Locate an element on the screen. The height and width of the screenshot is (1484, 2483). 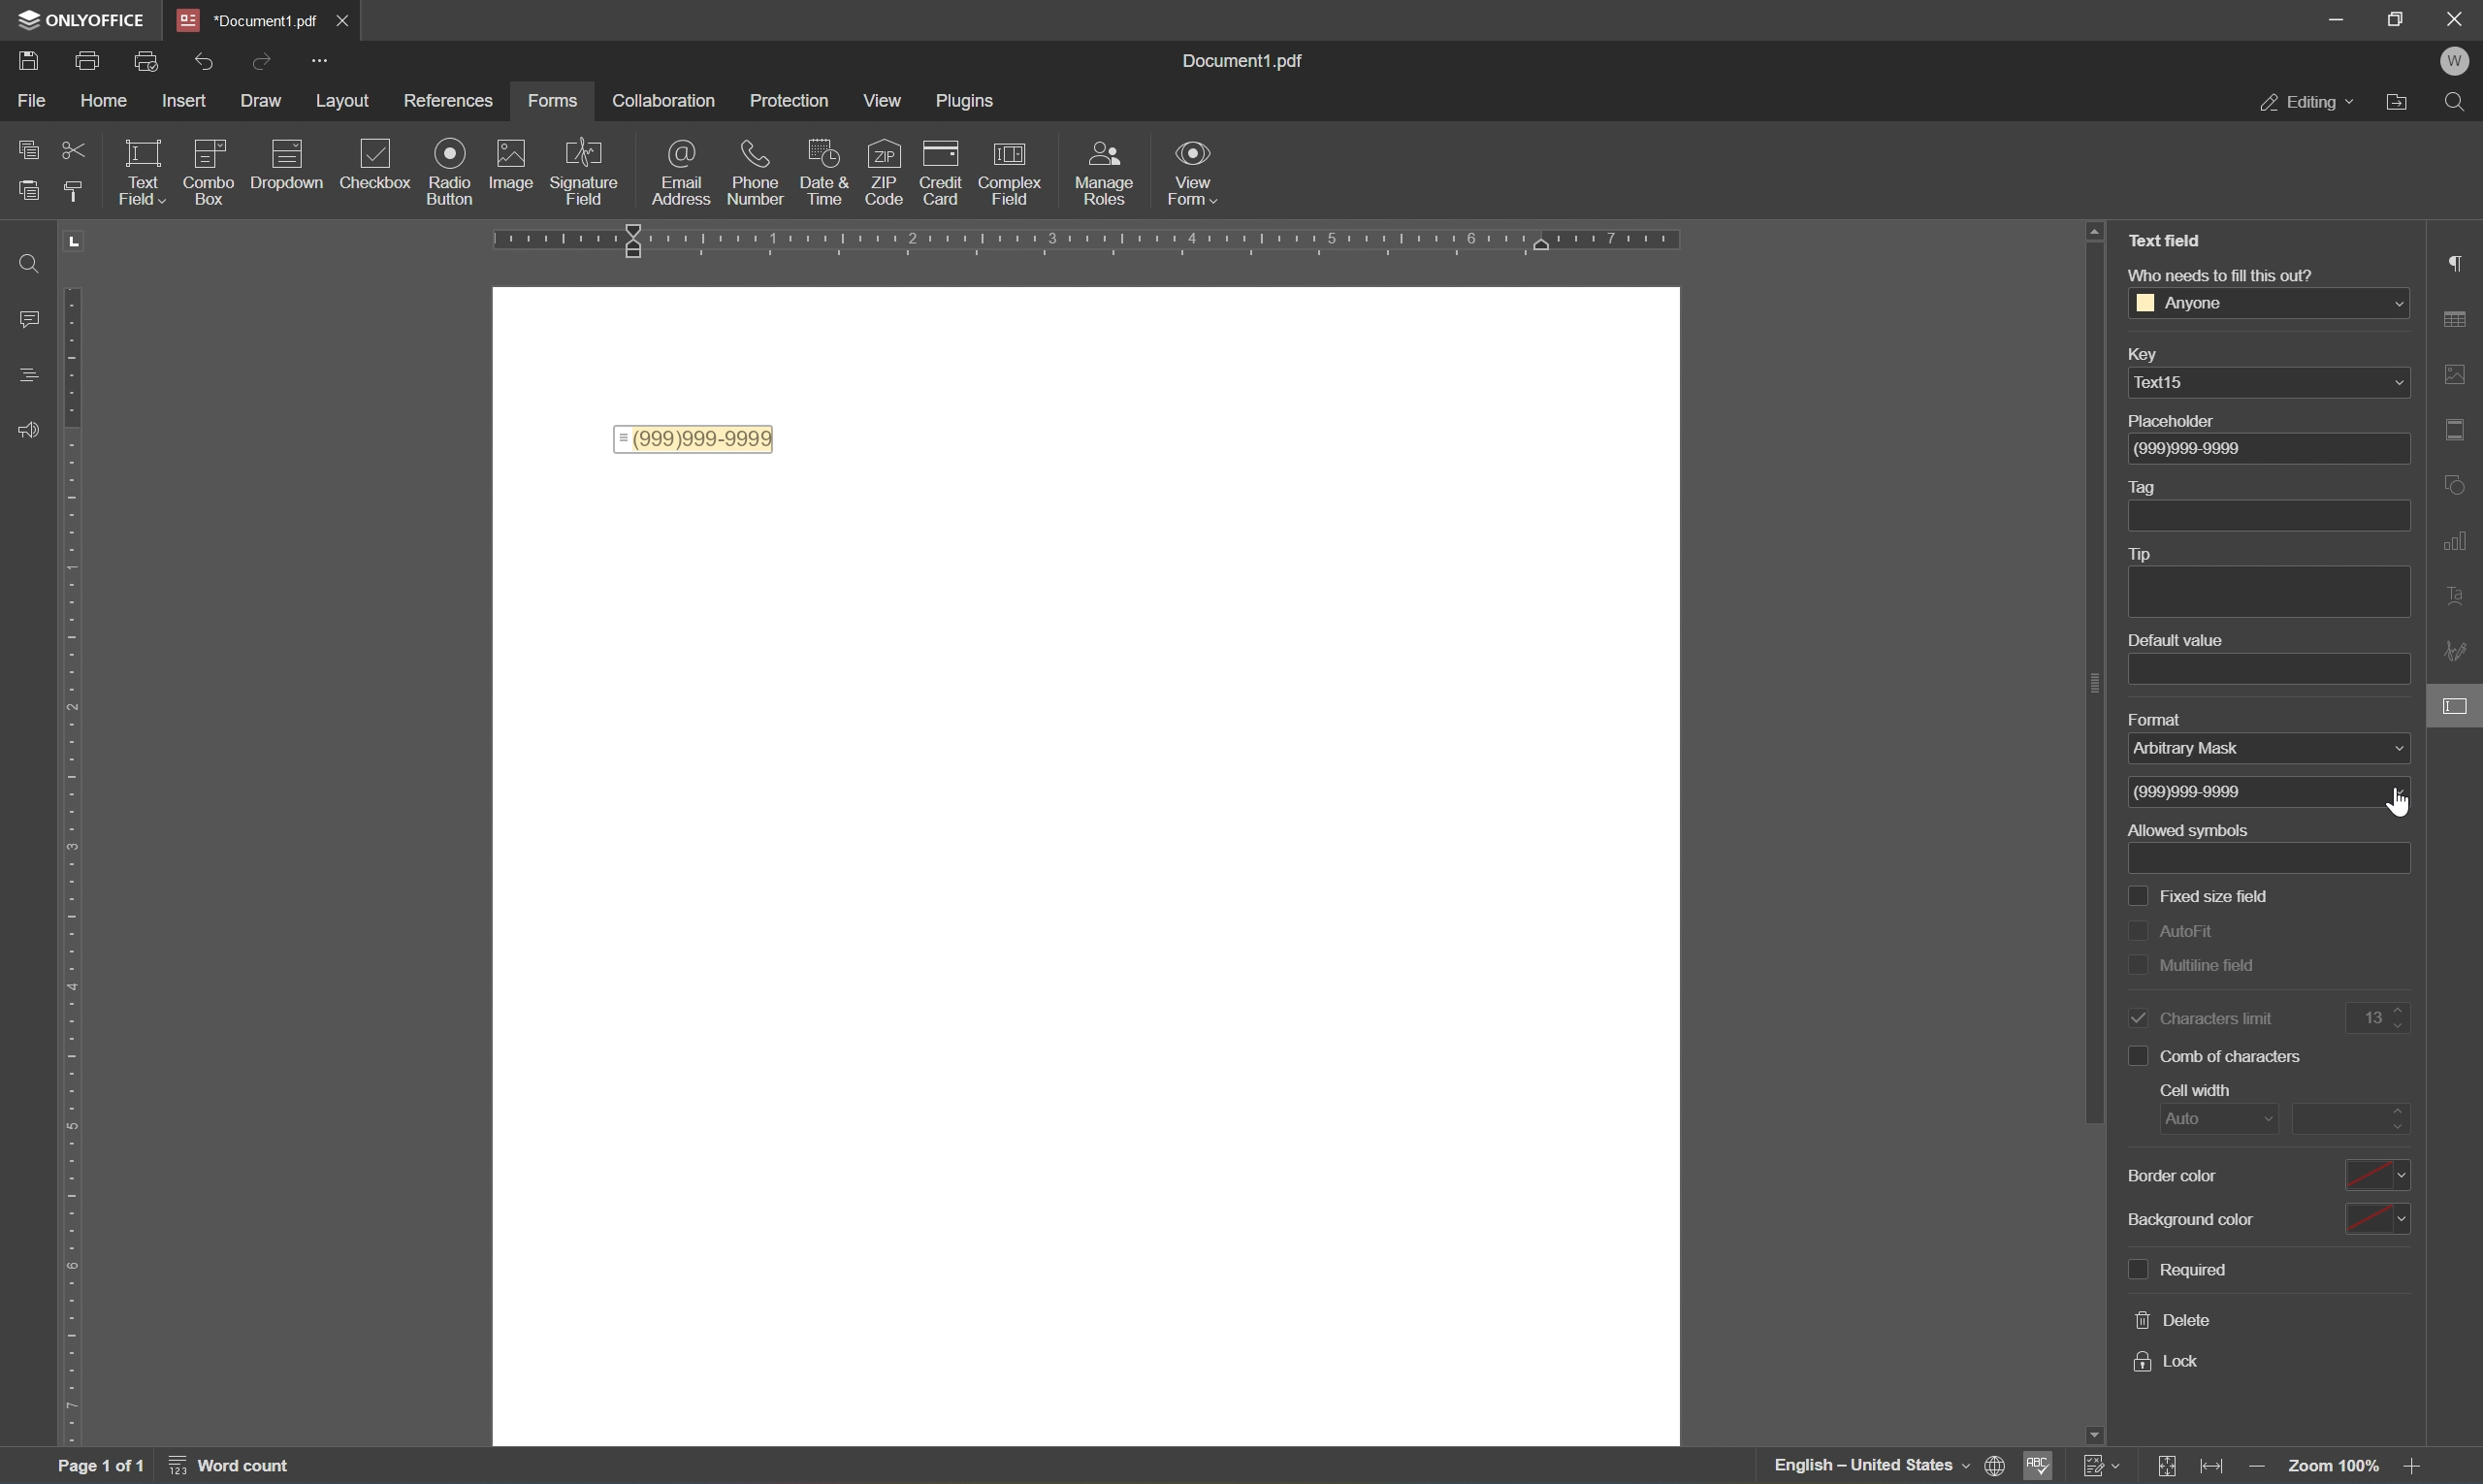
restore down is located at coordinates (2396, 16).